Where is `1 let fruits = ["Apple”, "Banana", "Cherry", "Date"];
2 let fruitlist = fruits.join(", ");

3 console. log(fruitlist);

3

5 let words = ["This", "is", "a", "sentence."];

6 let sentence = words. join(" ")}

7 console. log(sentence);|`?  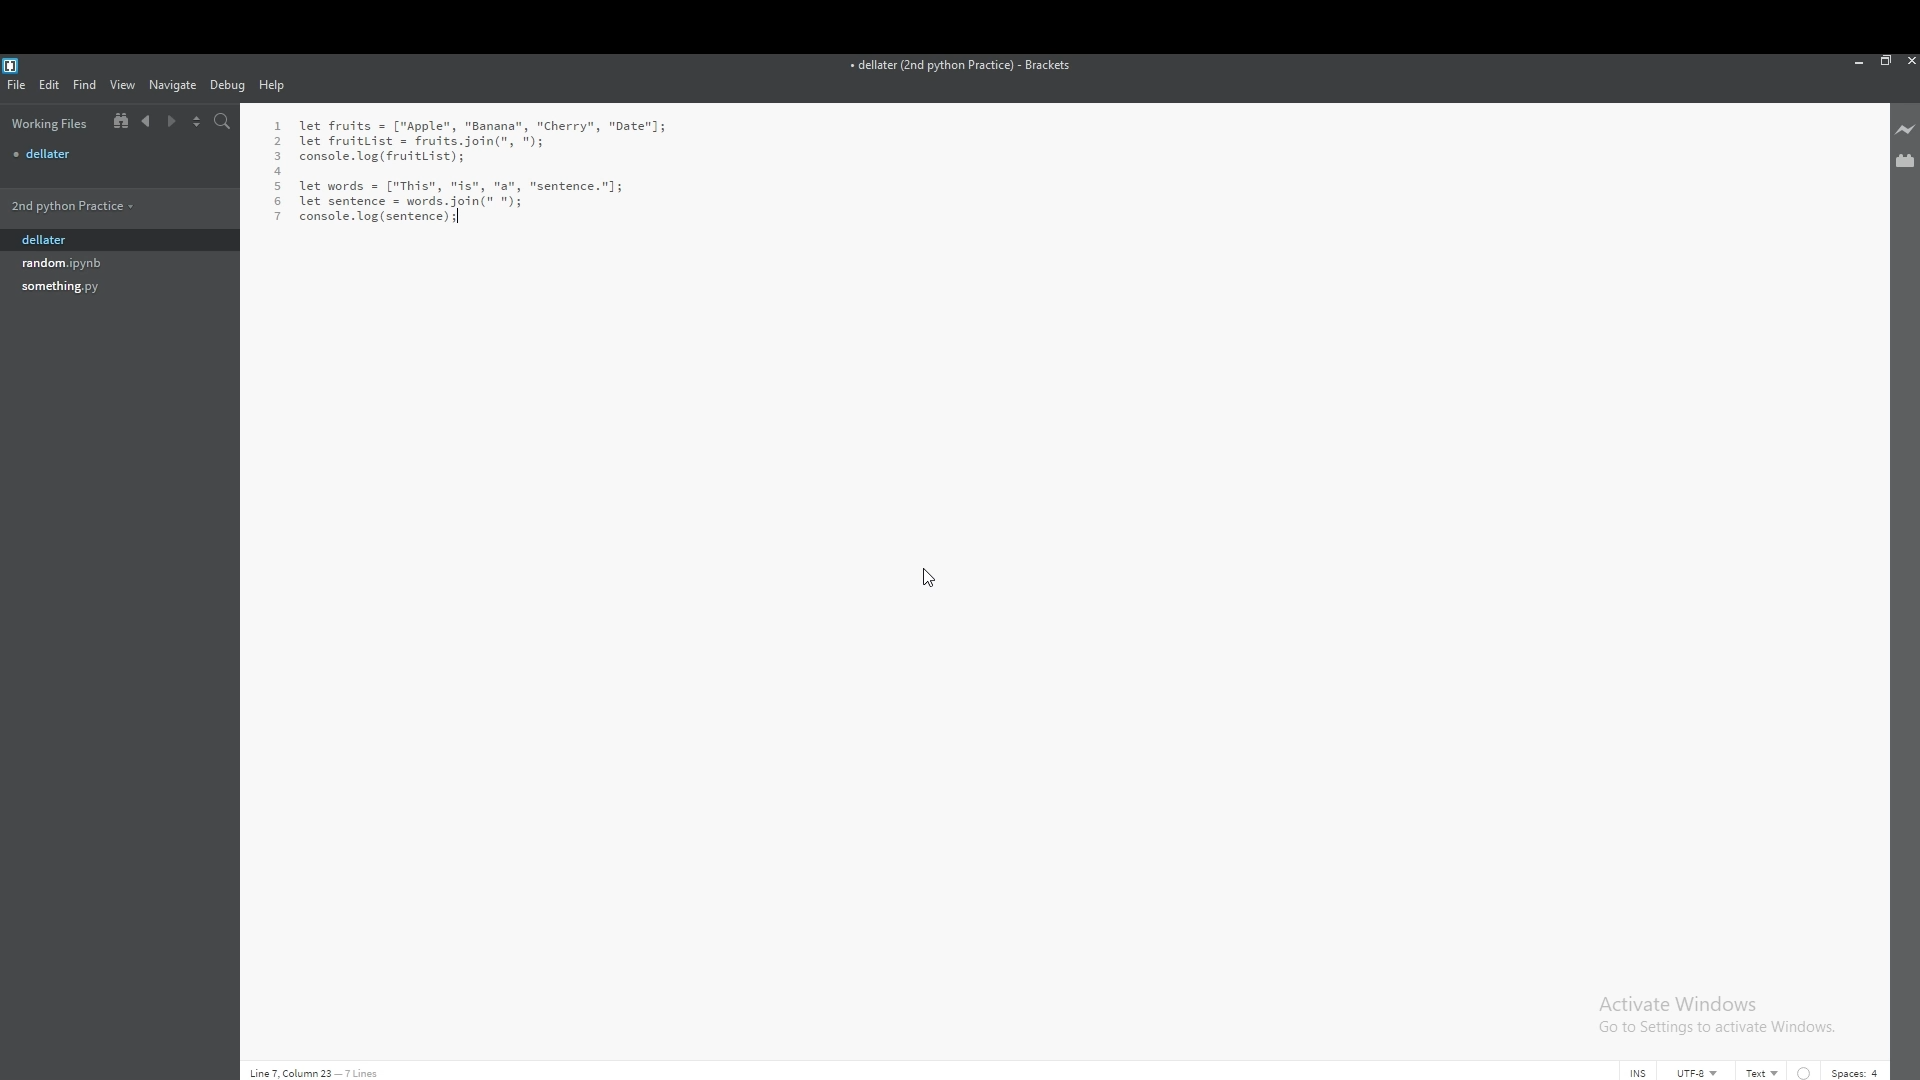
1 let fruits = ["Apple”, "Banana", "Cherry", "Date"];
2 let fruitlist = fruits.join(", ");

3 console. log(fruitlist);

3

5 let words = ["This", "is", "a", "sentence."];

6 let sentence = words. join(" ")}

7 console. log(sentence);| is located at coordinates (508, 168).